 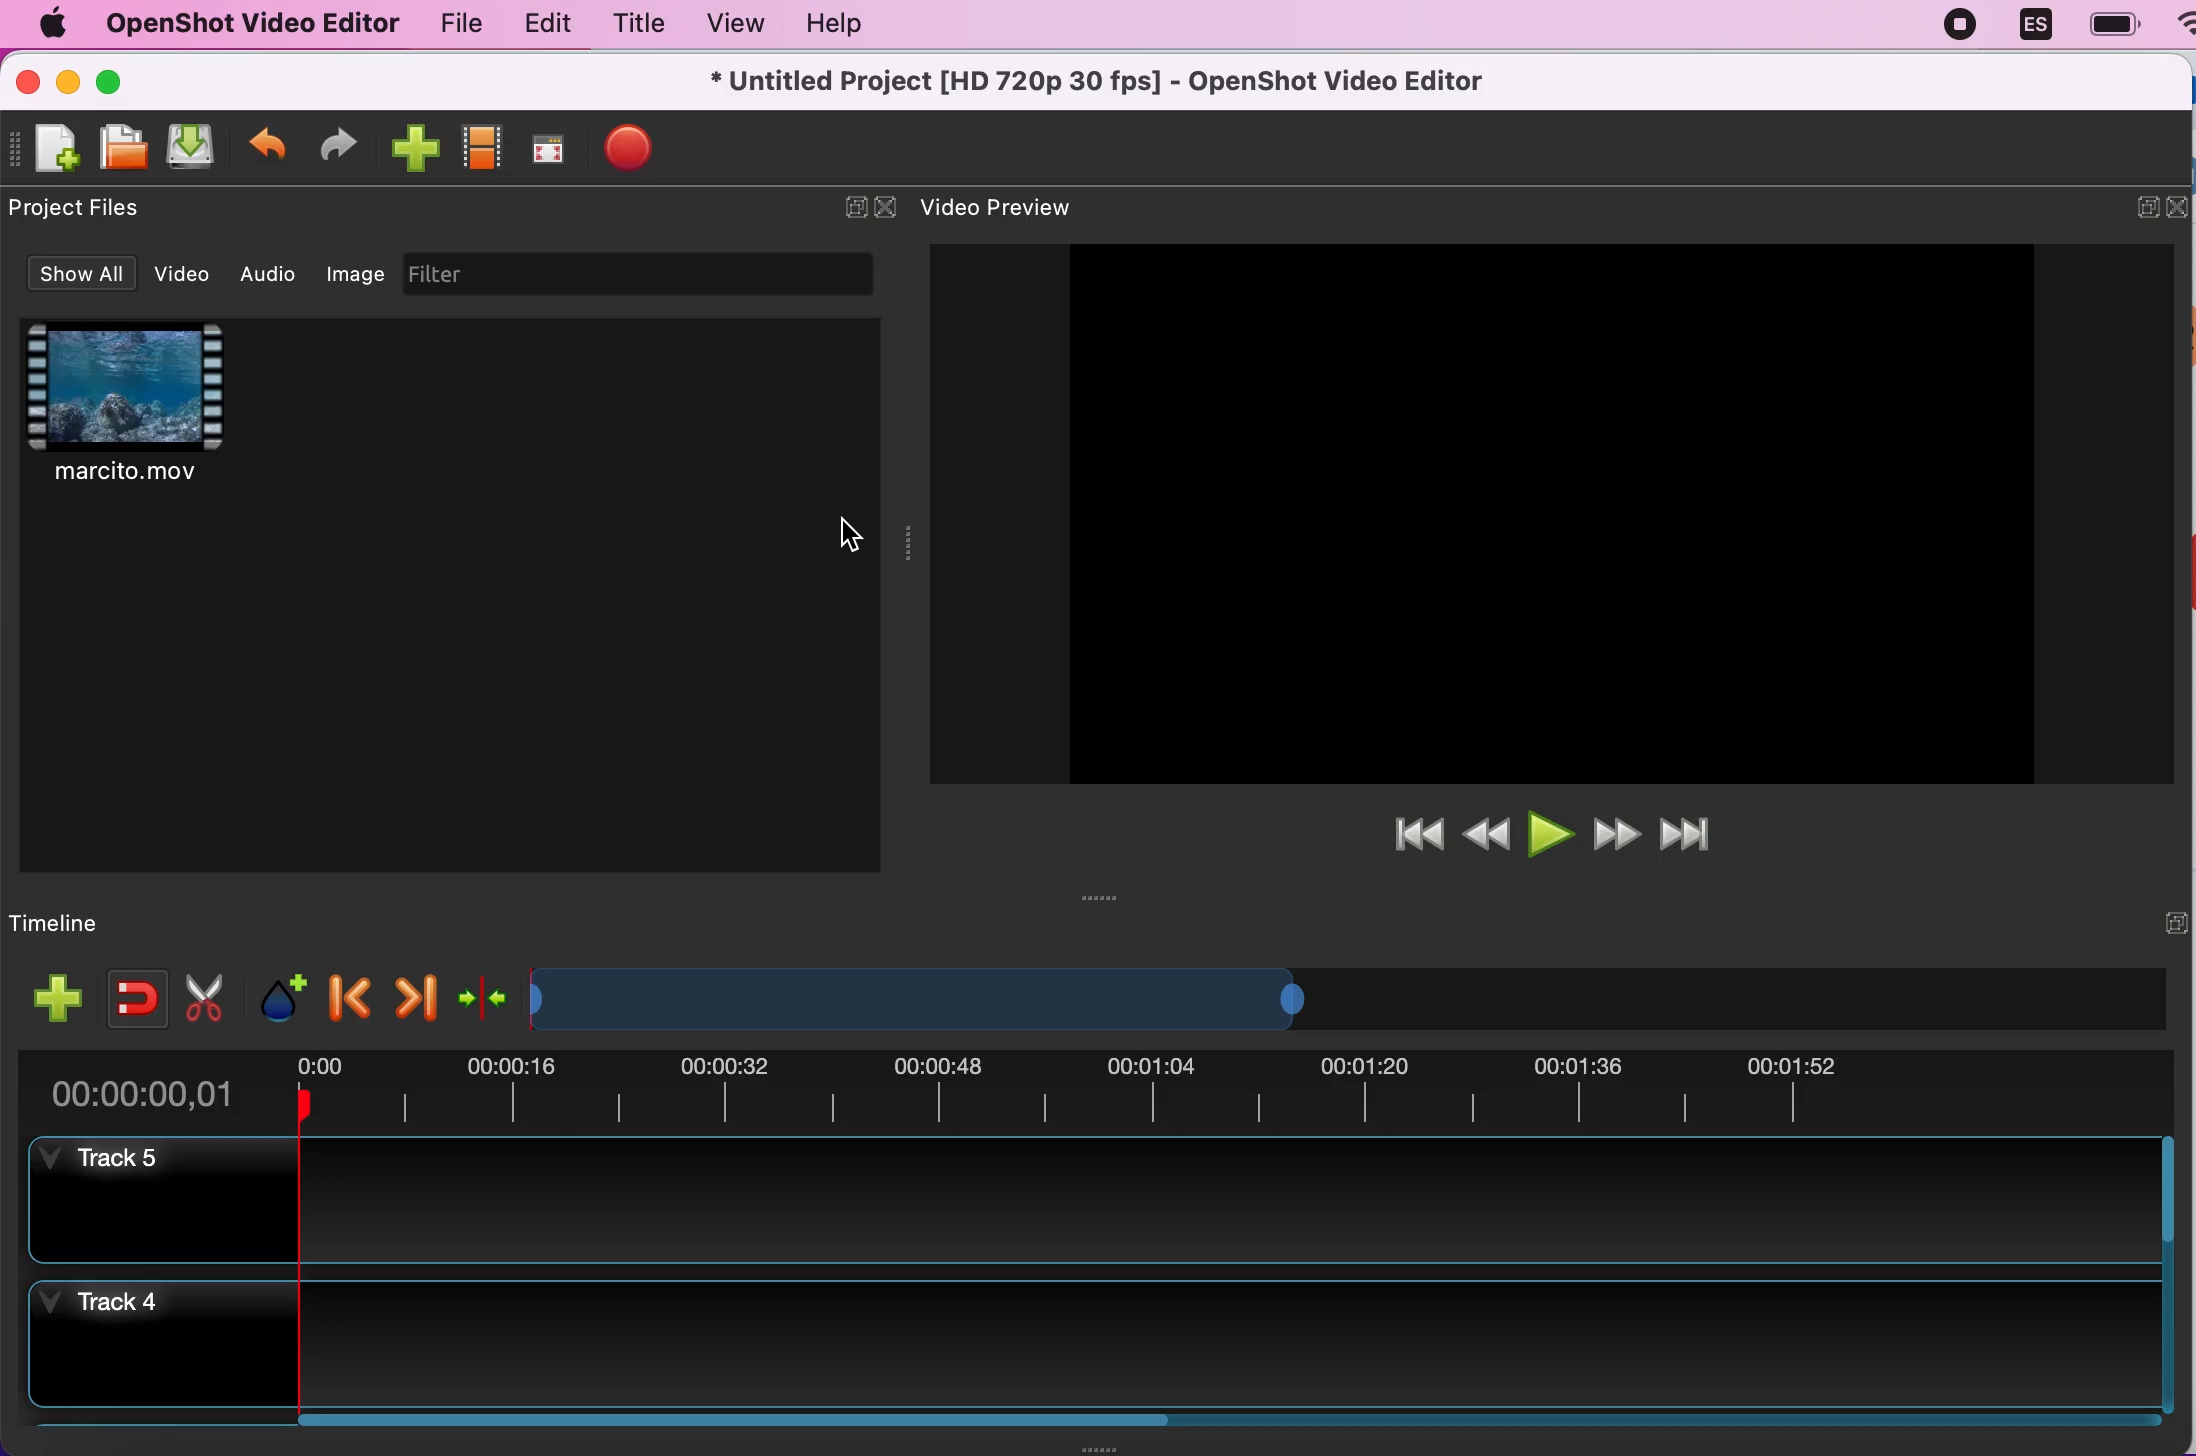 What do you see at coordinates (246, 25) in the screenshot?
I see `openshot video editor` at bounding box center [246, 25].